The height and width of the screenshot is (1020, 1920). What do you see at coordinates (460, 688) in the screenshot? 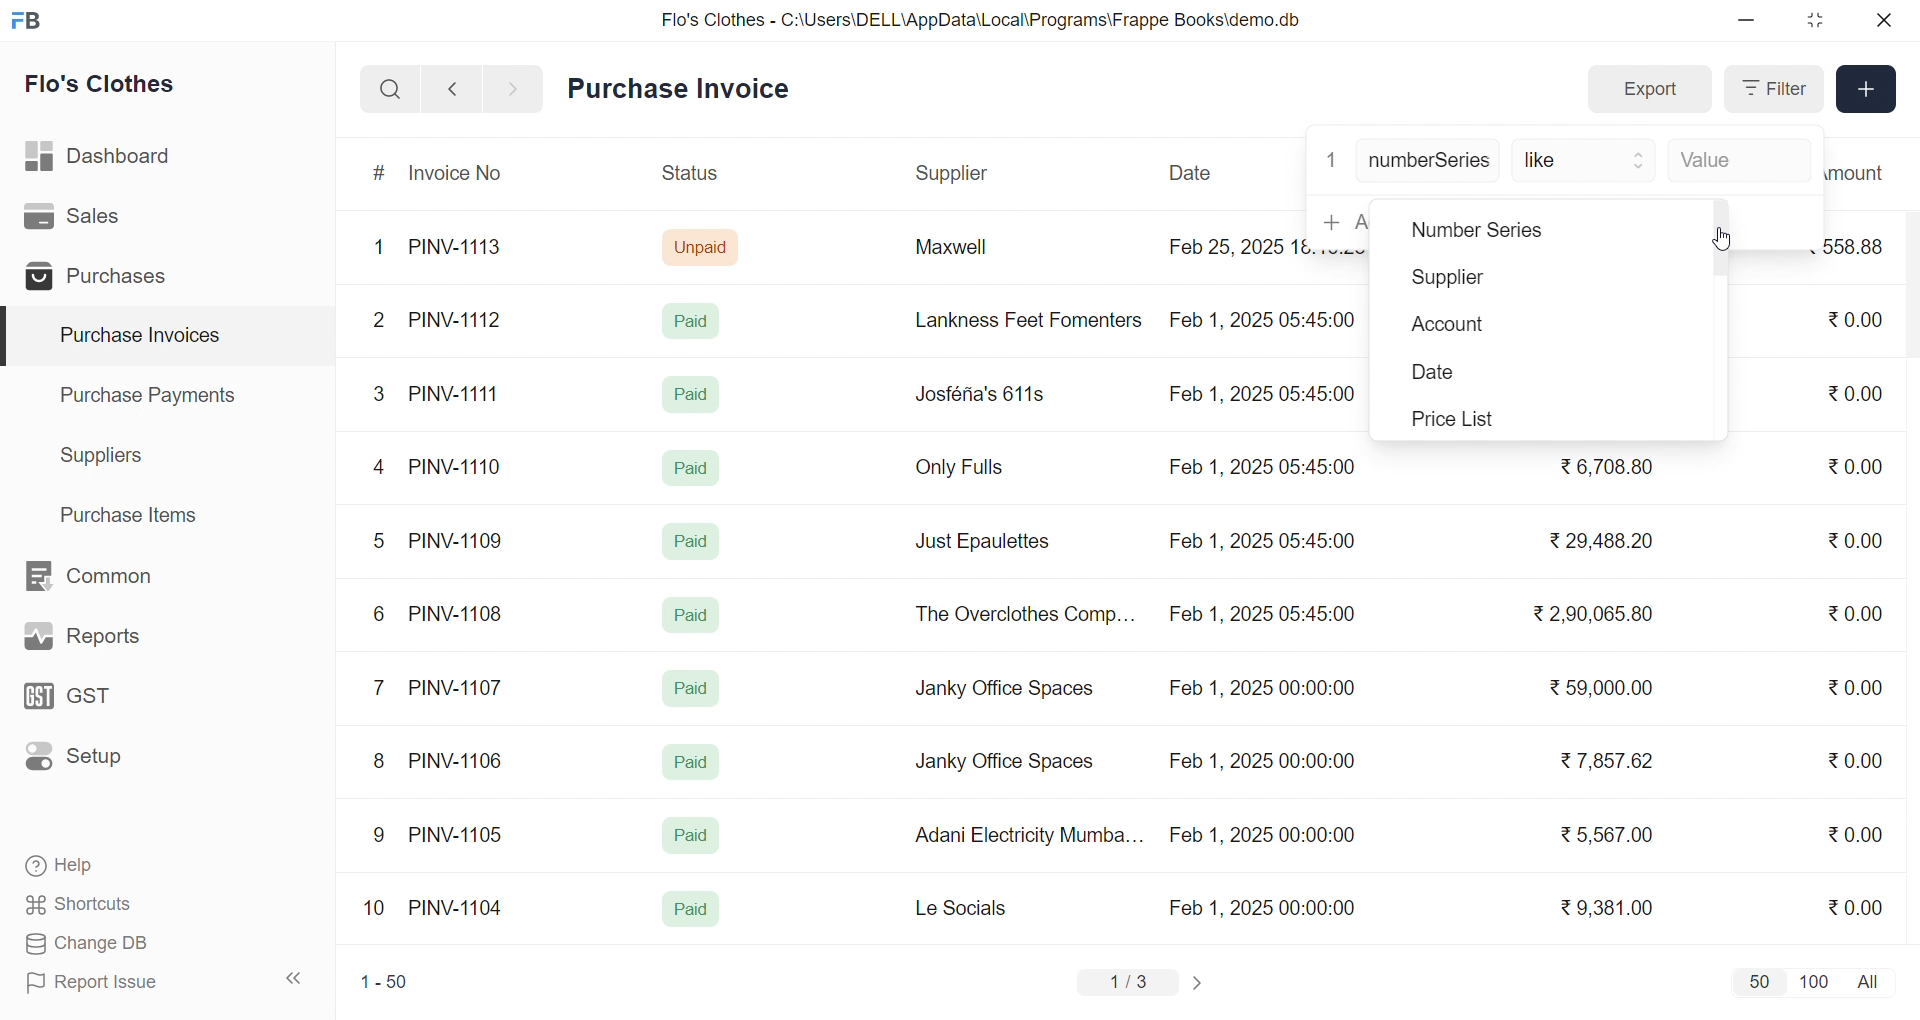
I see `PINV-1107` at bounding box center [460, 688].